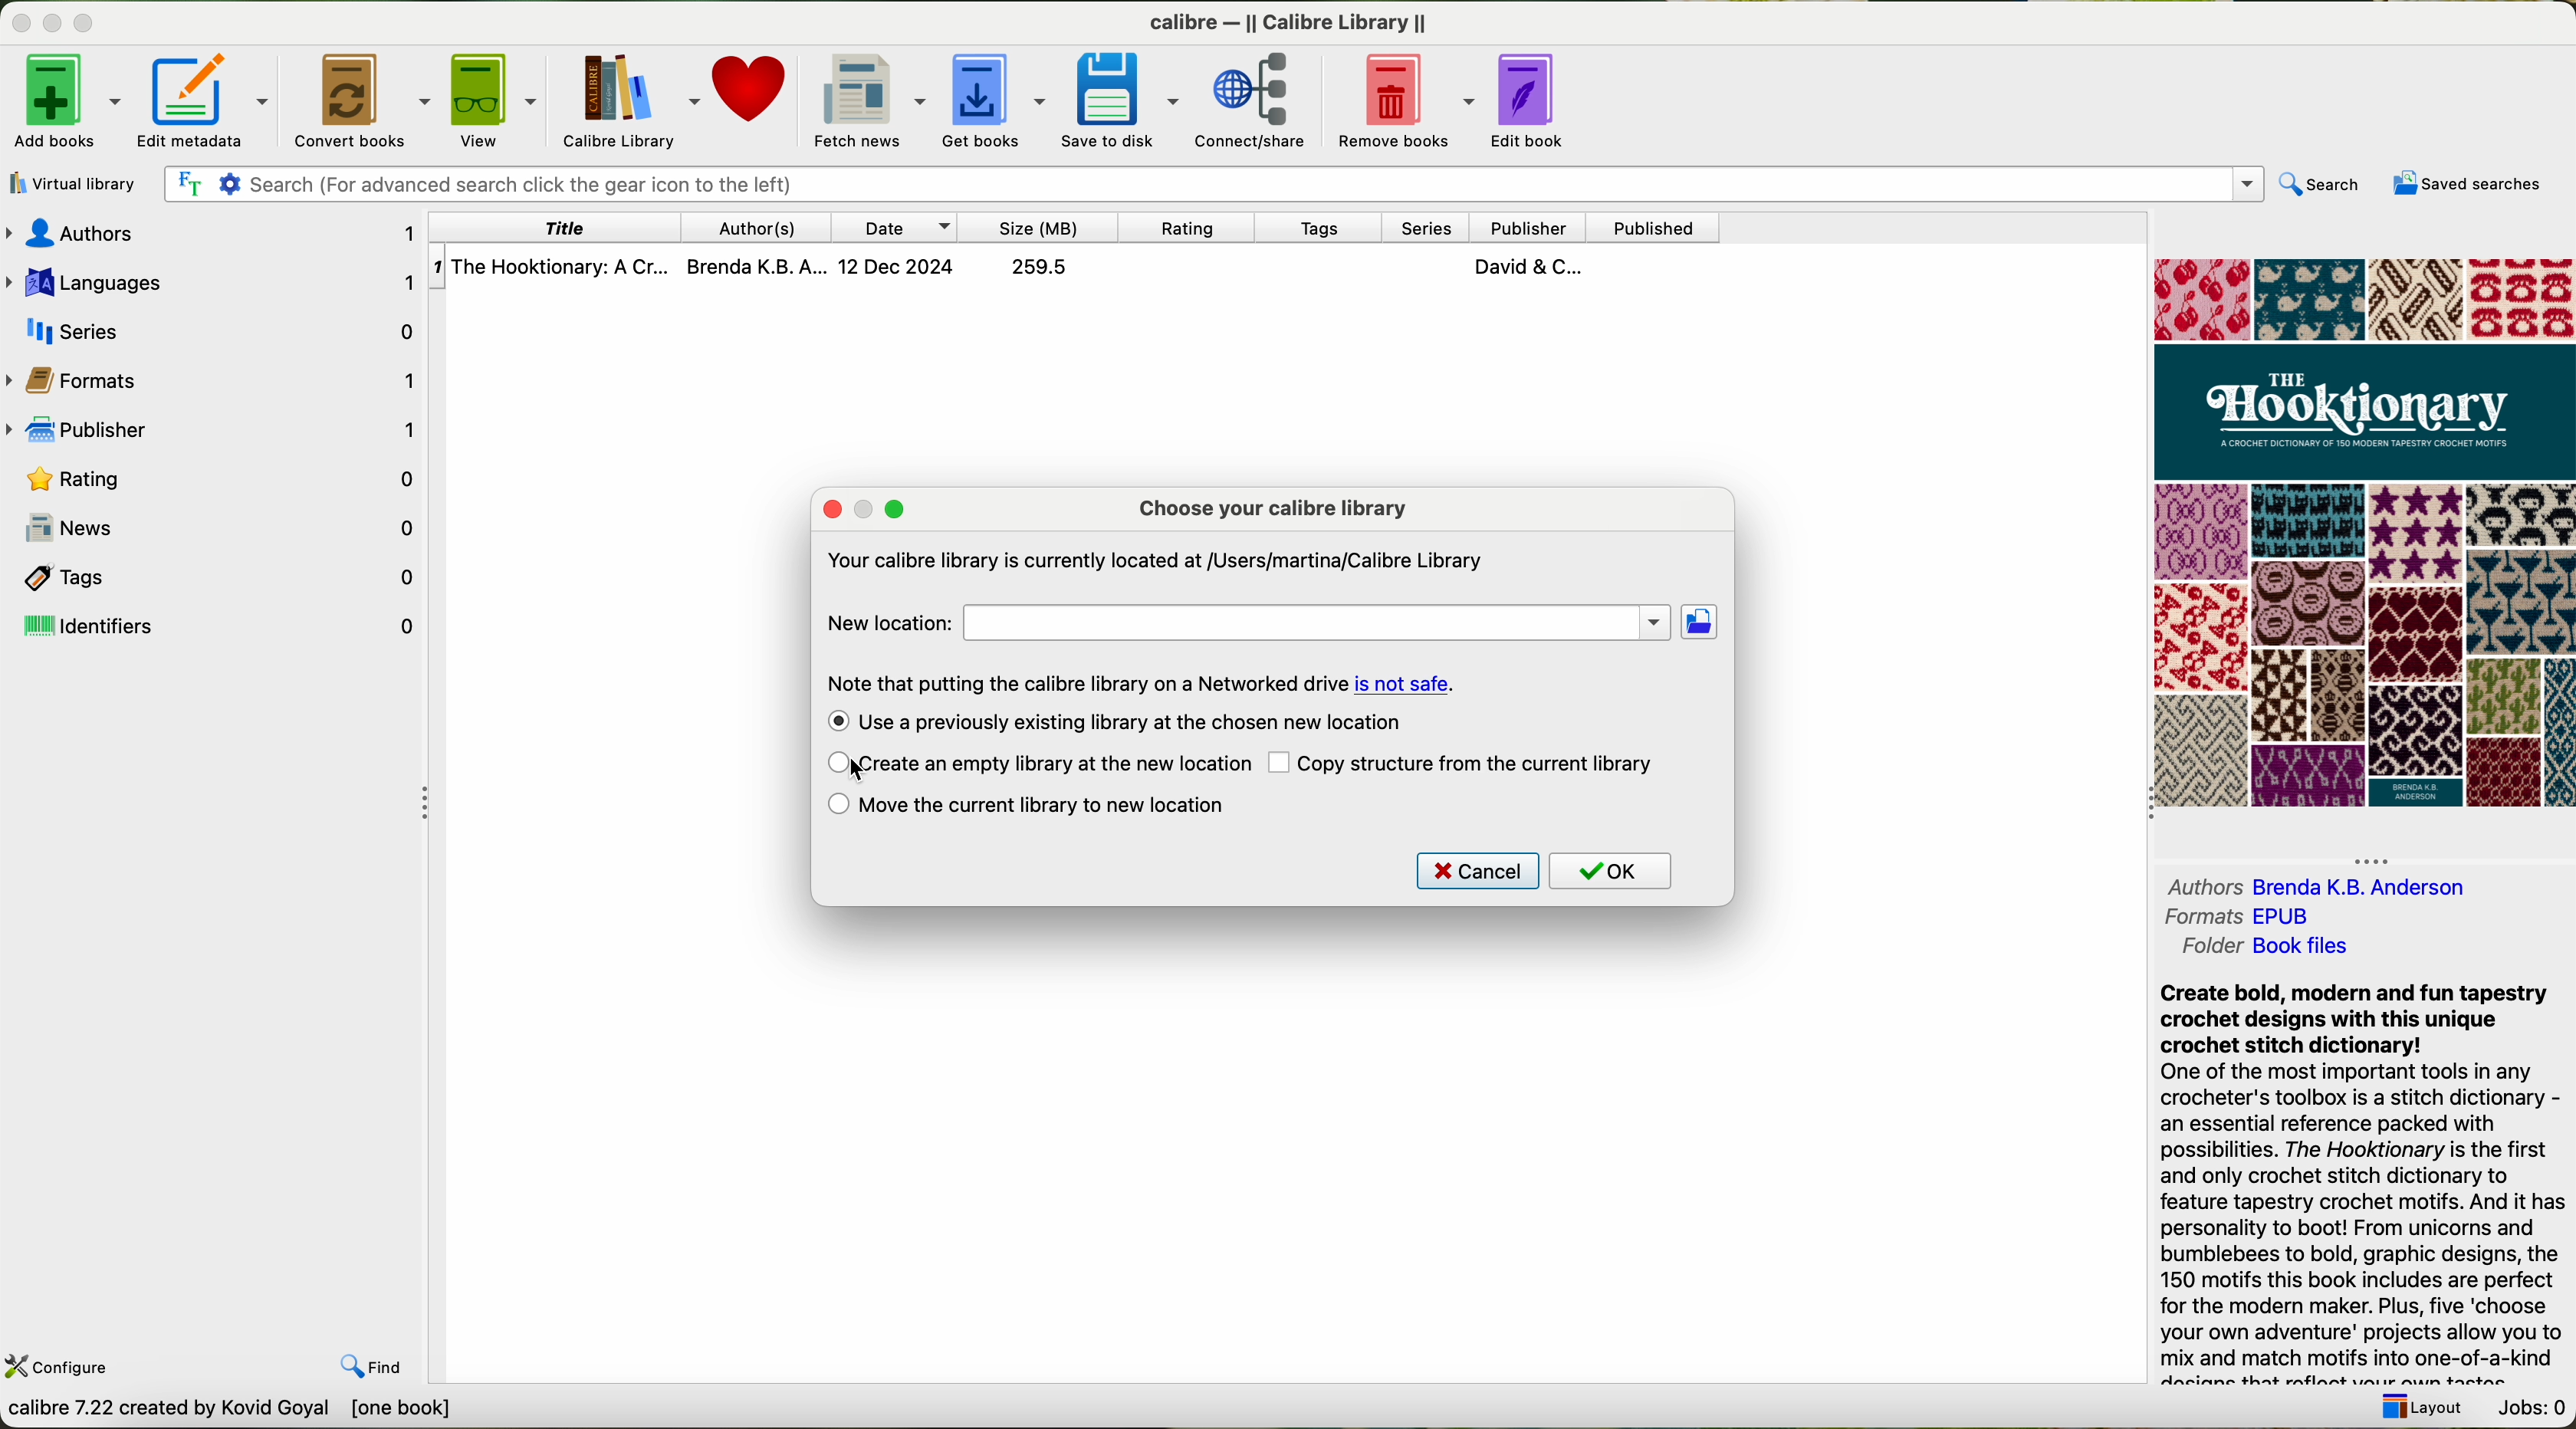 The width and height of the screenshot is (2576, 1429). What do you see at coordinates (1138, 722) in the screenshot?
I see `use a previously existing library` at bounding box center [1138, 722].